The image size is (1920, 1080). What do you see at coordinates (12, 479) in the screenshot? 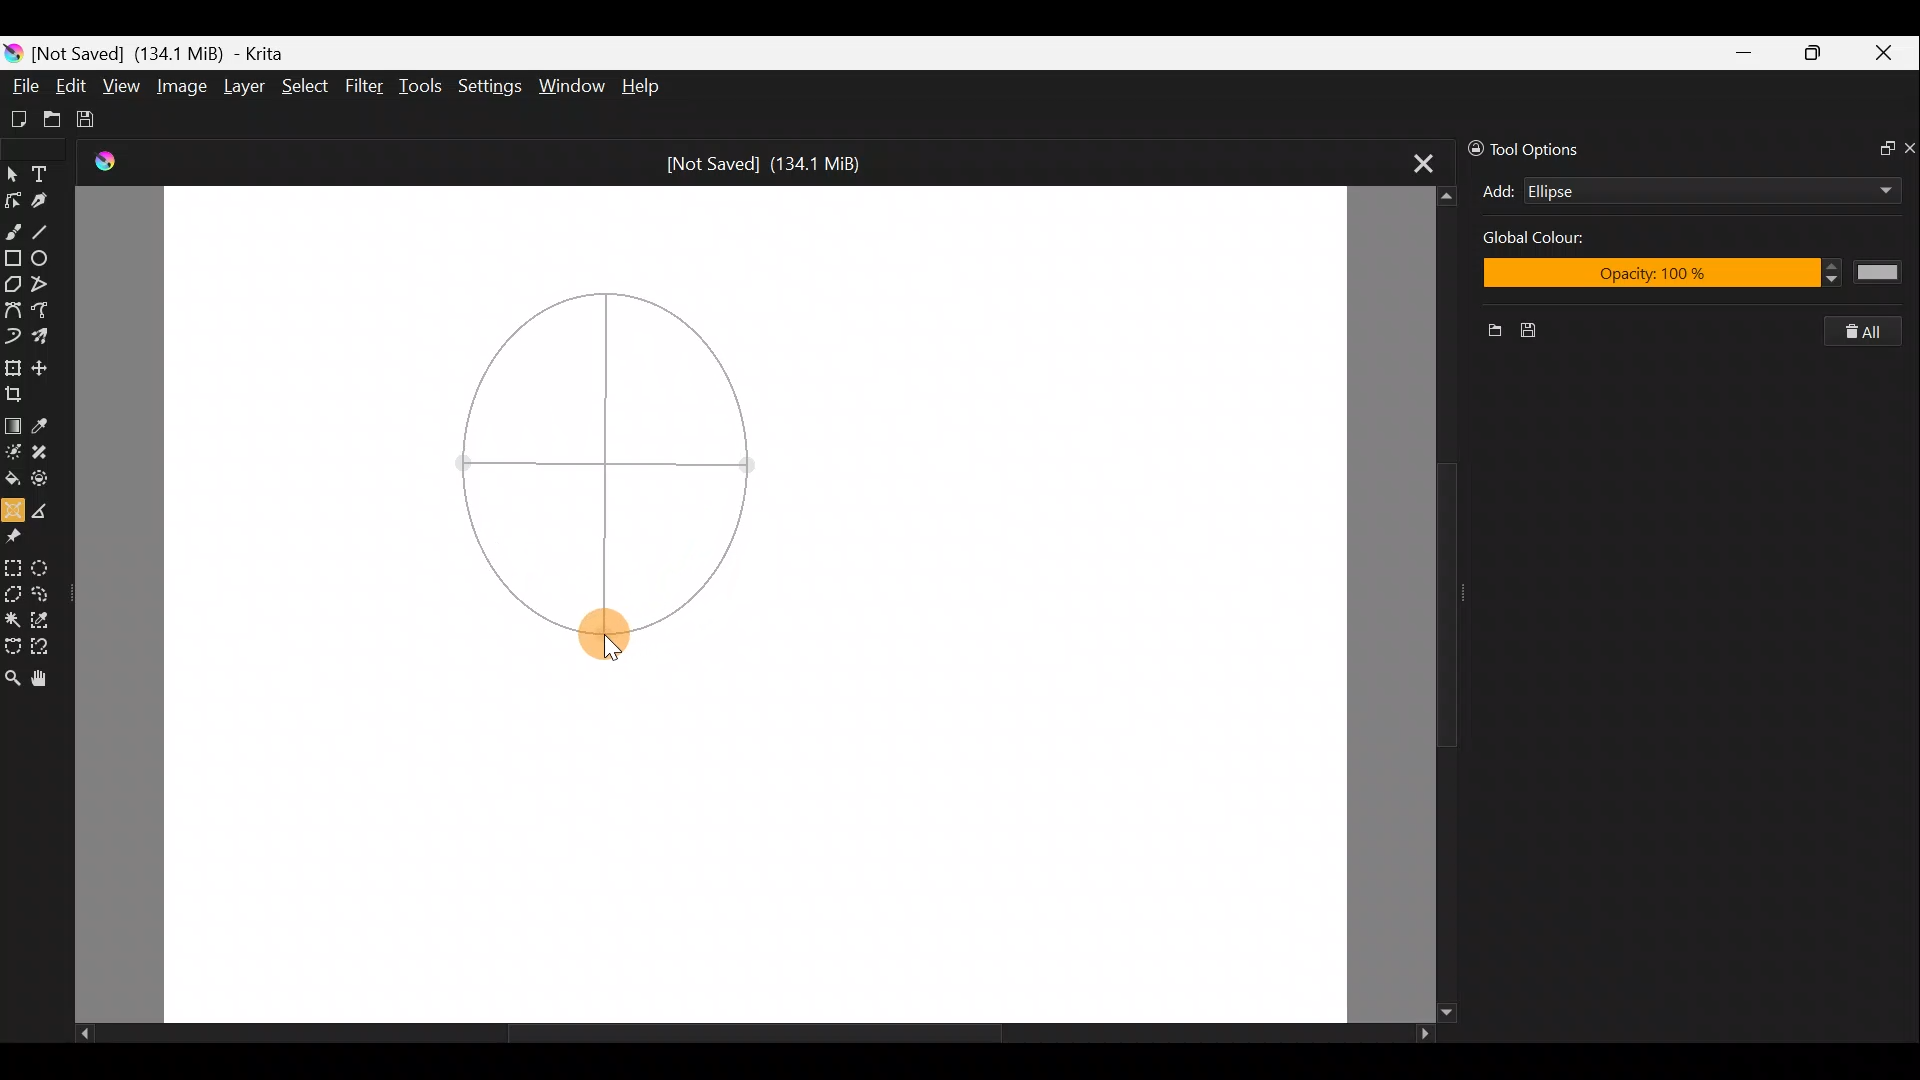
I see `Fill a contiguous area of color with color` at bounding box center [12, 479].